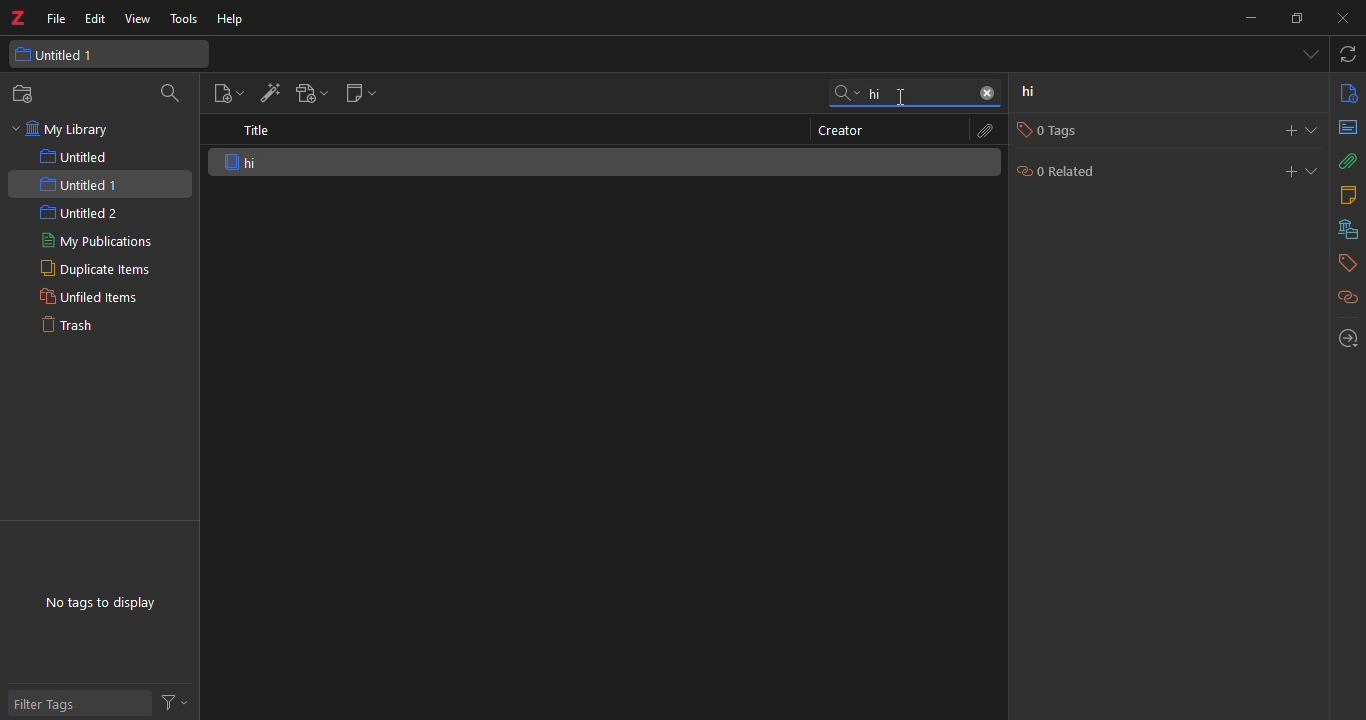 The height and width of the screenshot is (720, 1366). What do you see at coordinates (273, 161) in the screenshot?
I see `hi` at bounding box center [273, 161].